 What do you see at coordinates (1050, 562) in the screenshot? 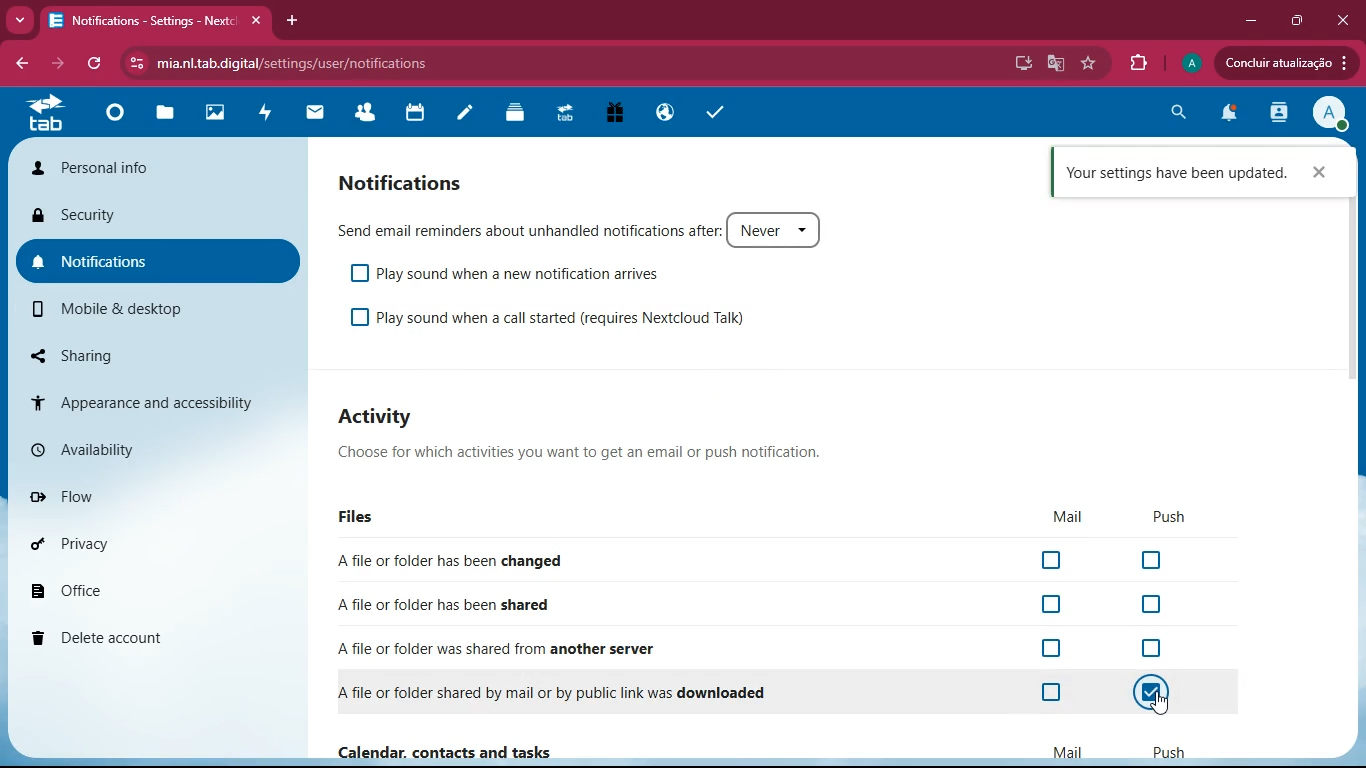
I see `off` at bounding box center [1050, 562].